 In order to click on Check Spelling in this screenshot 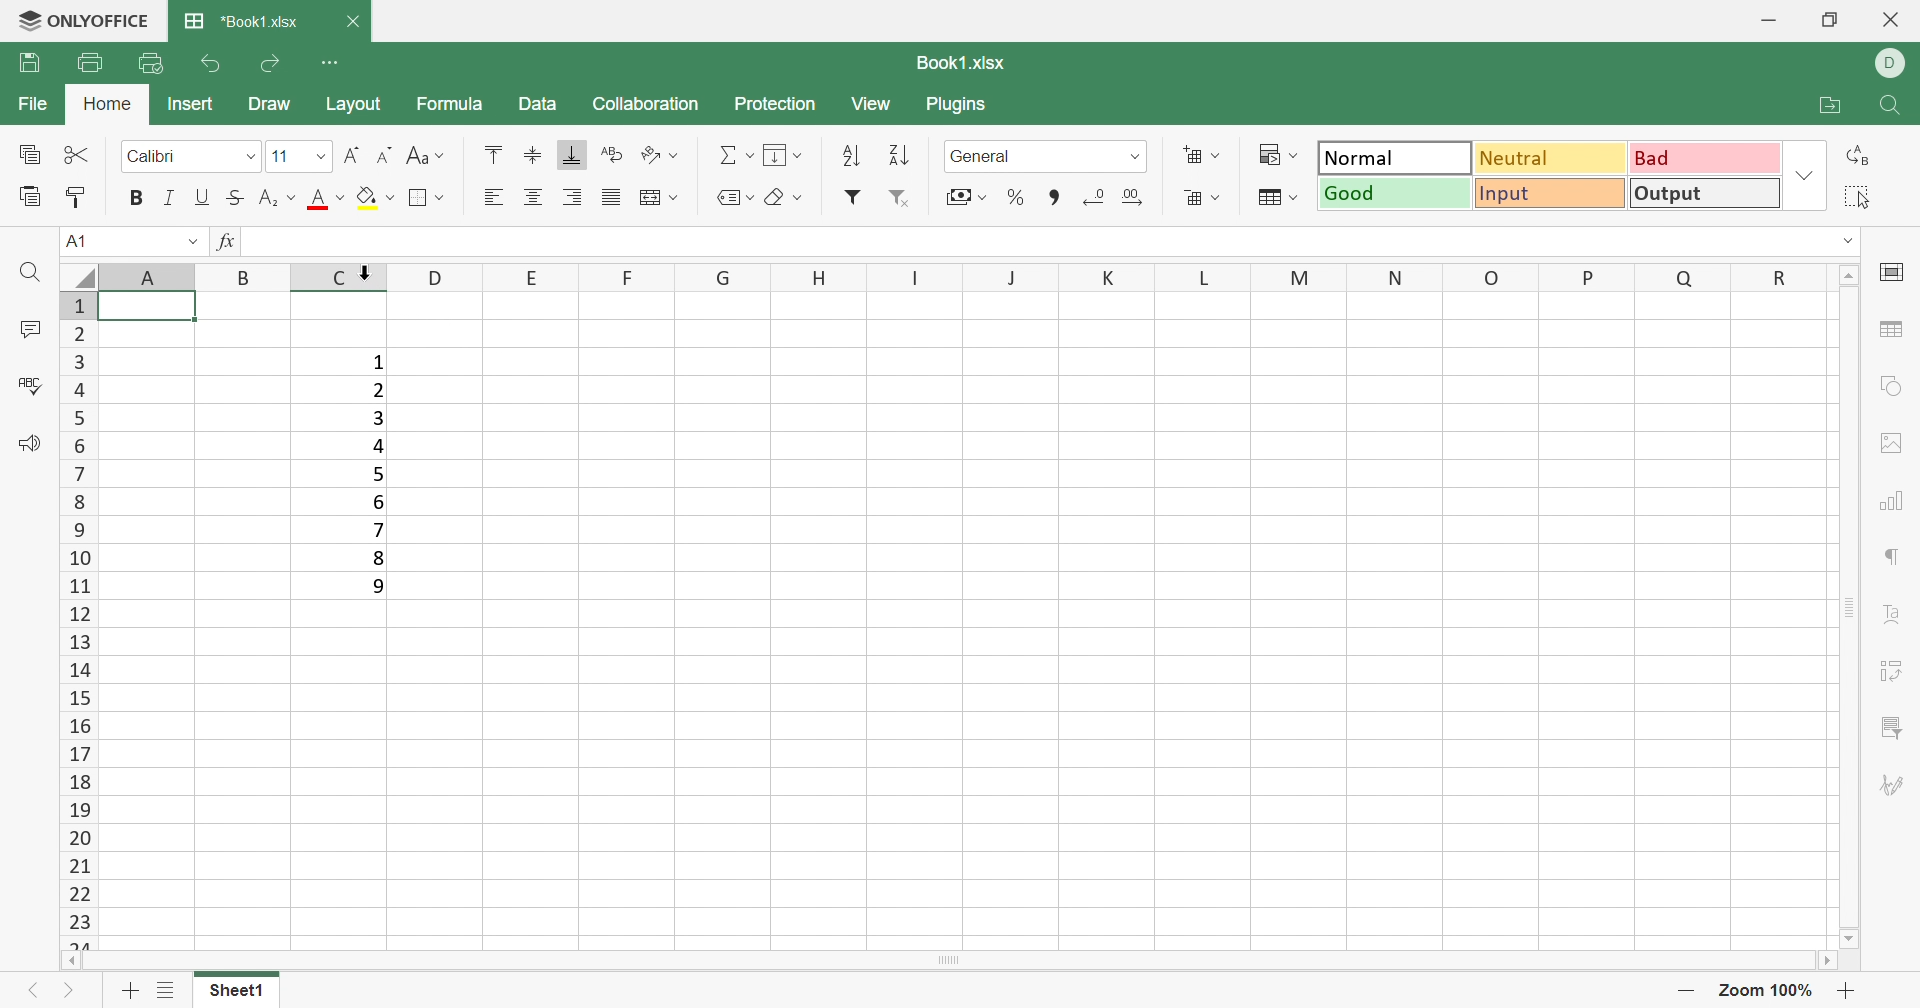, I will do `click(29, 387)`.